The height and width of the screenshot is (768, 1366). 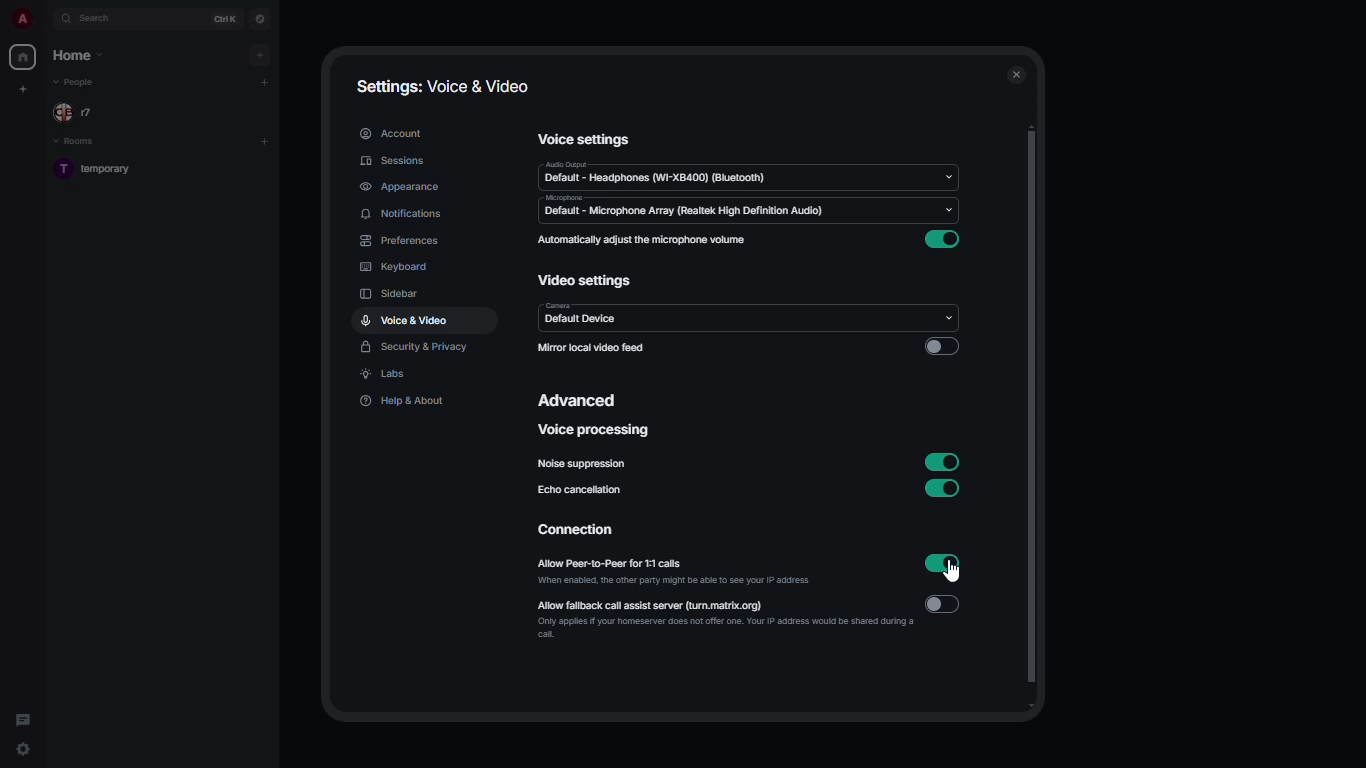 I want to click on expand, so click(x=45, y=20).